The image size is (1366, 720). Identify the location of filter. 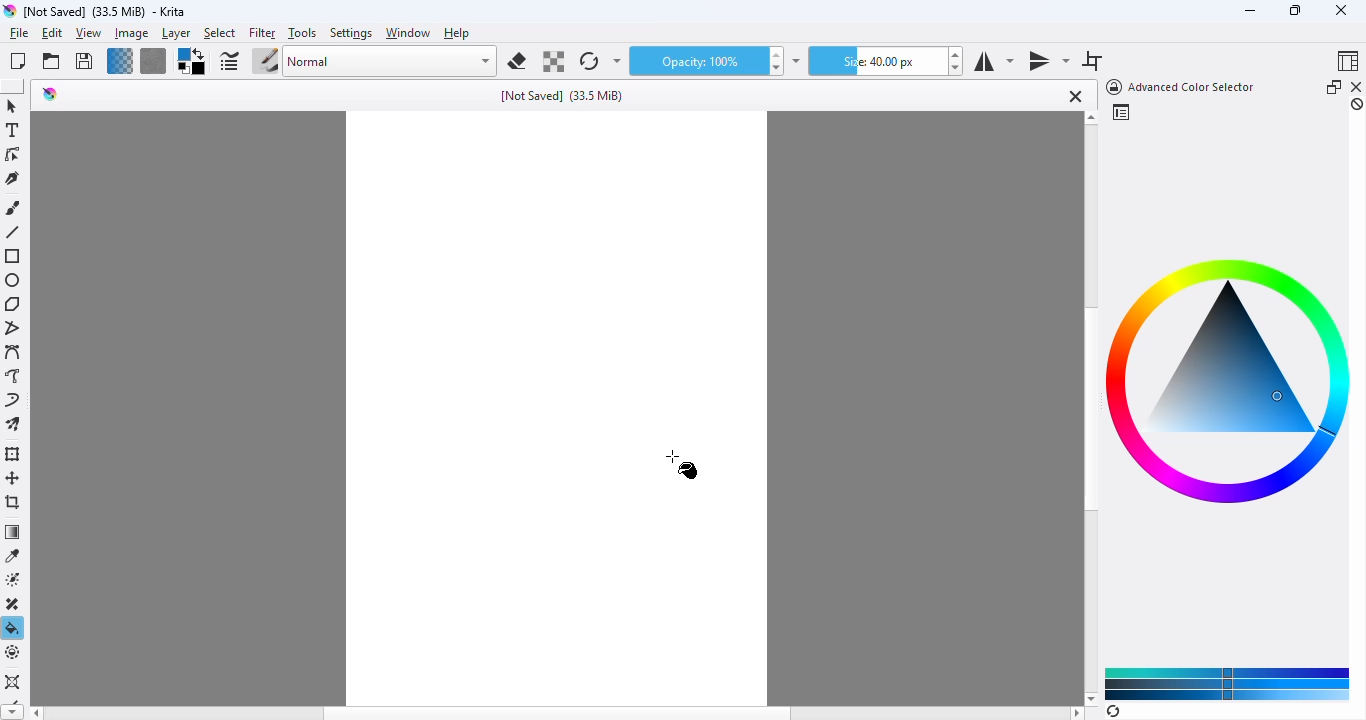
(262, 34).